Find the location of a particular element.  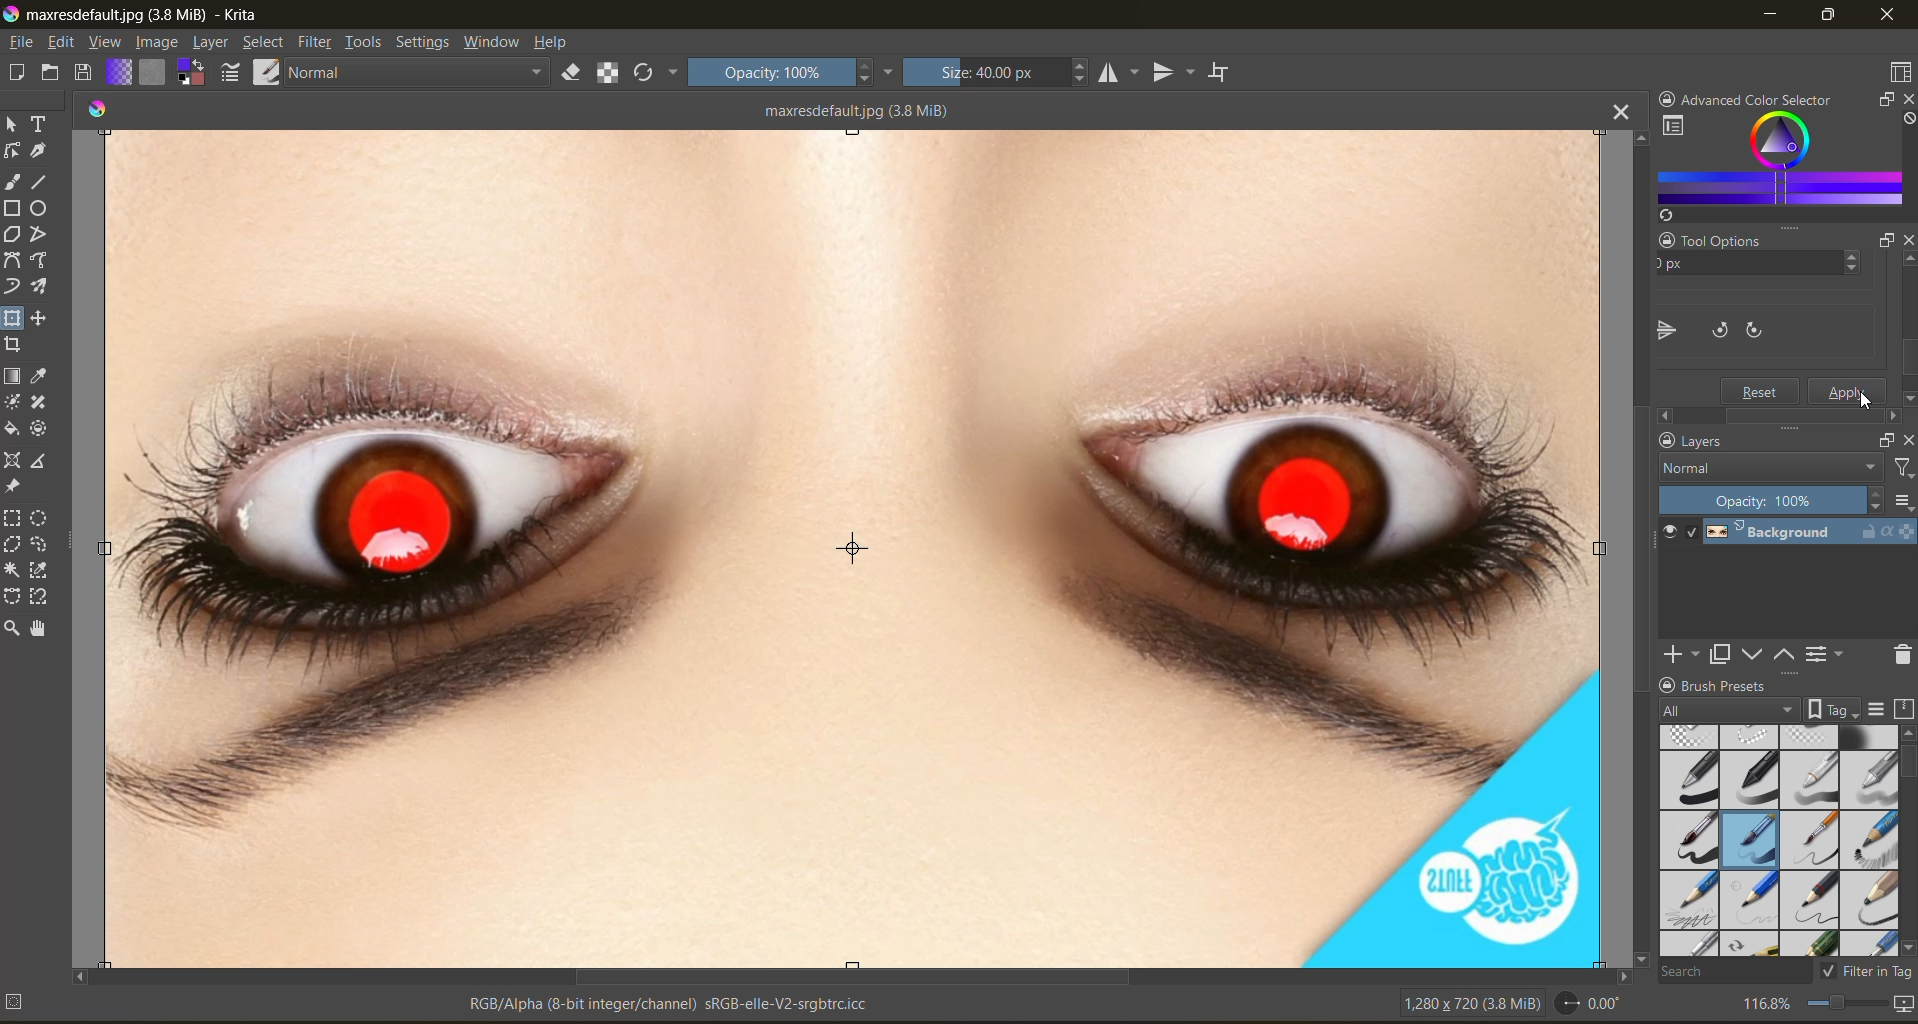

swap foreground background color is located at coordinates (191, 72).